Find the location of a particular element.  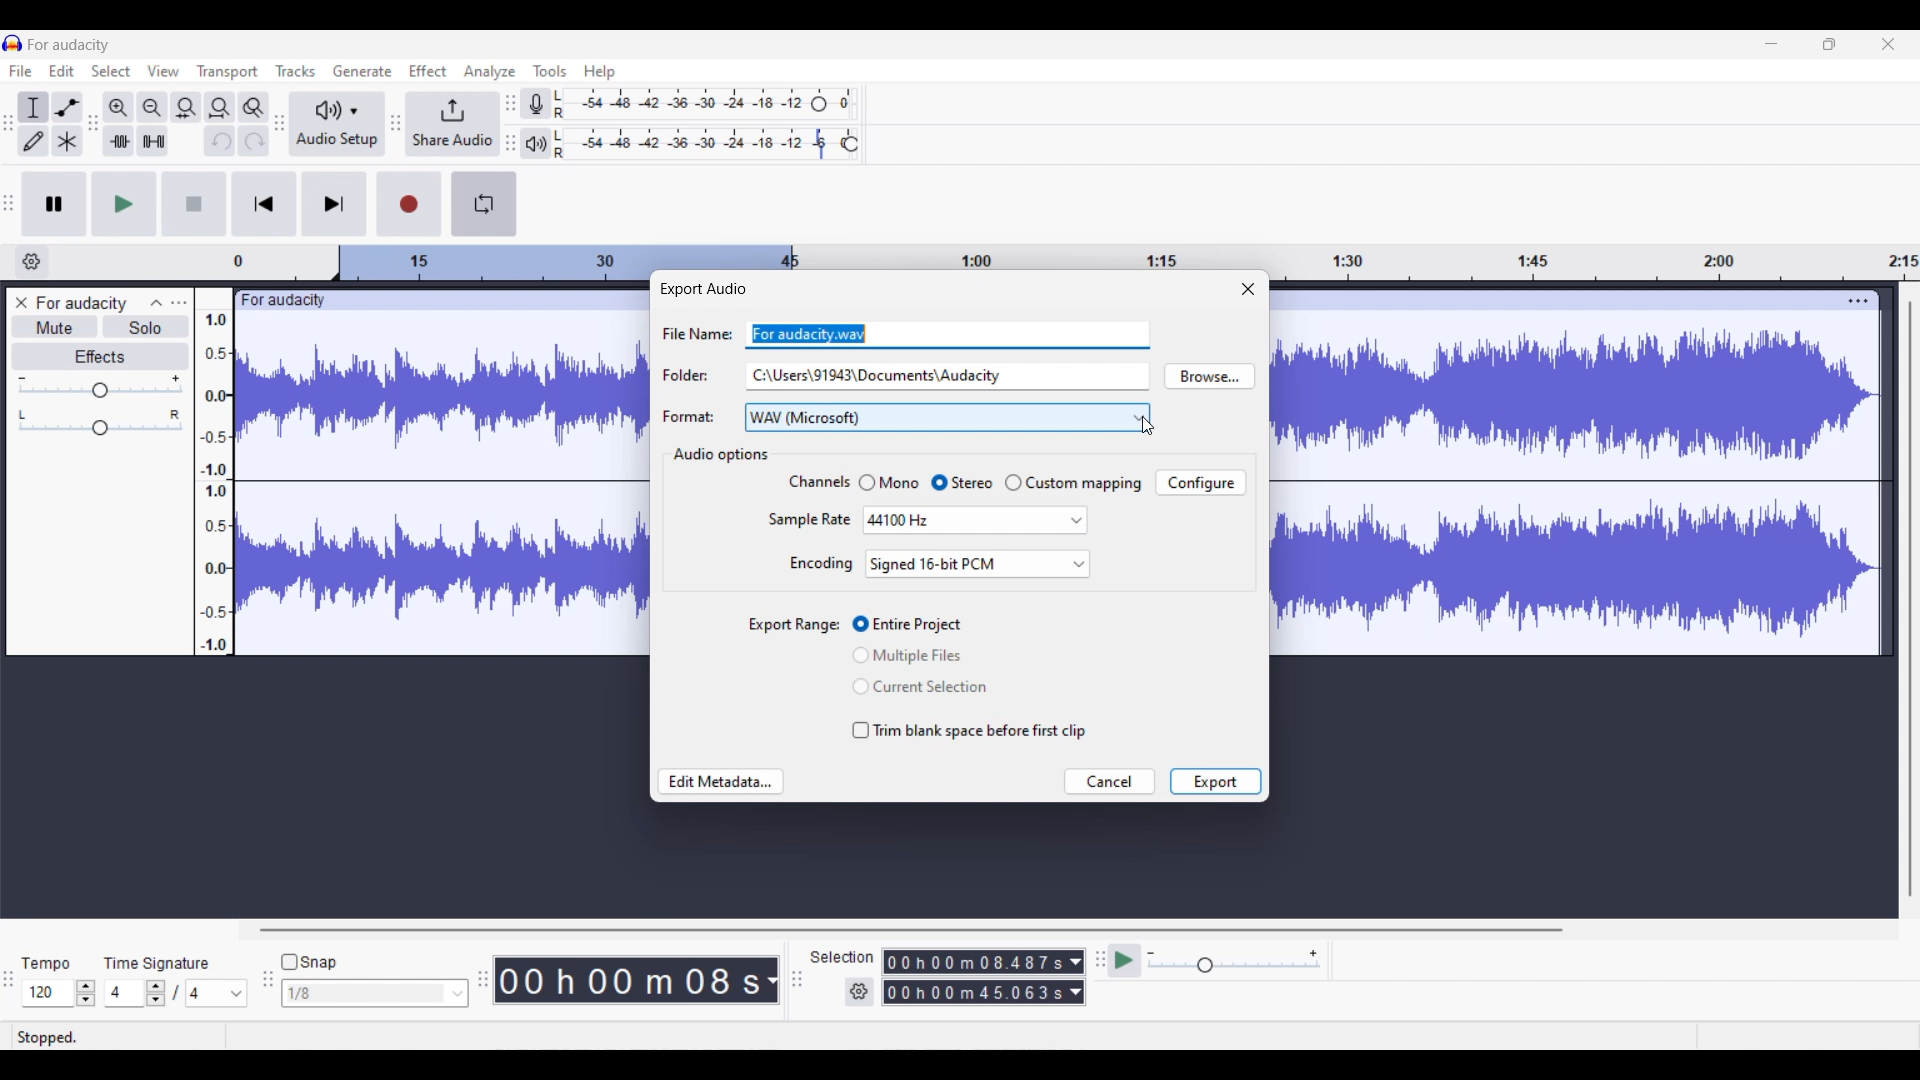

Window title is located at coordinates (702, 289).